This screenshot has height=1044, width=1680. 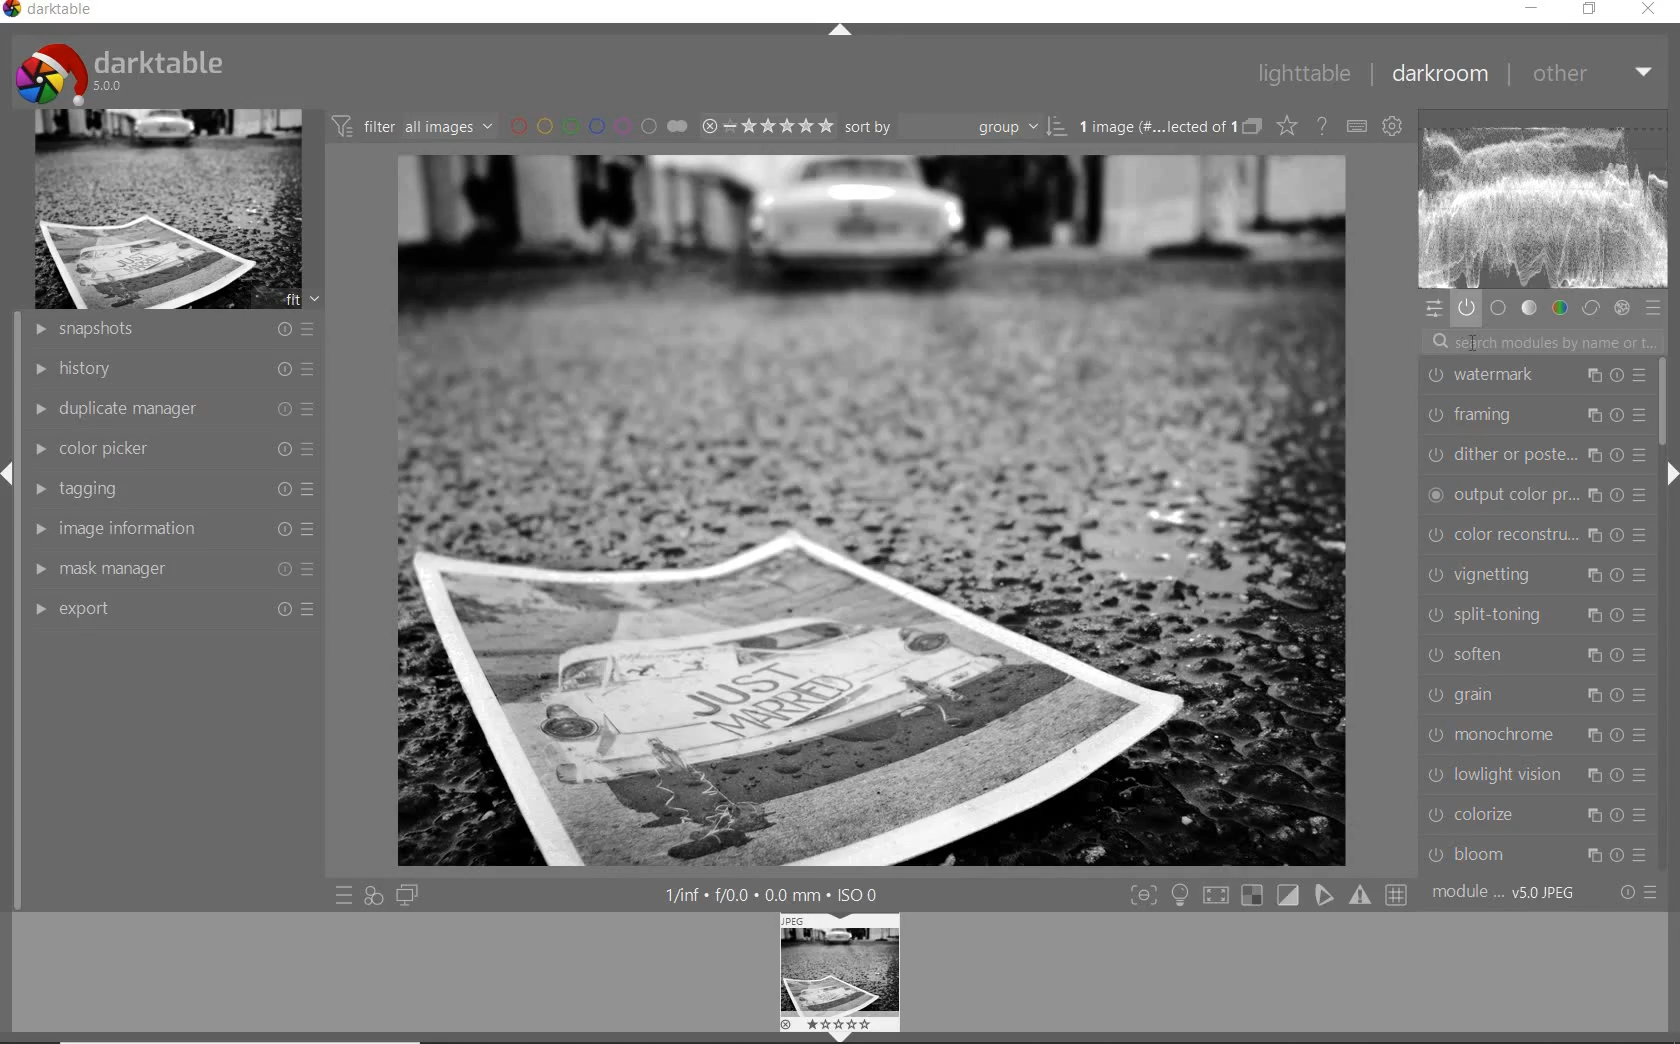 What do you see at coordinates (839, 33) in the screenshot?
I see `expand/collapse` at bounding box center [839, 33].